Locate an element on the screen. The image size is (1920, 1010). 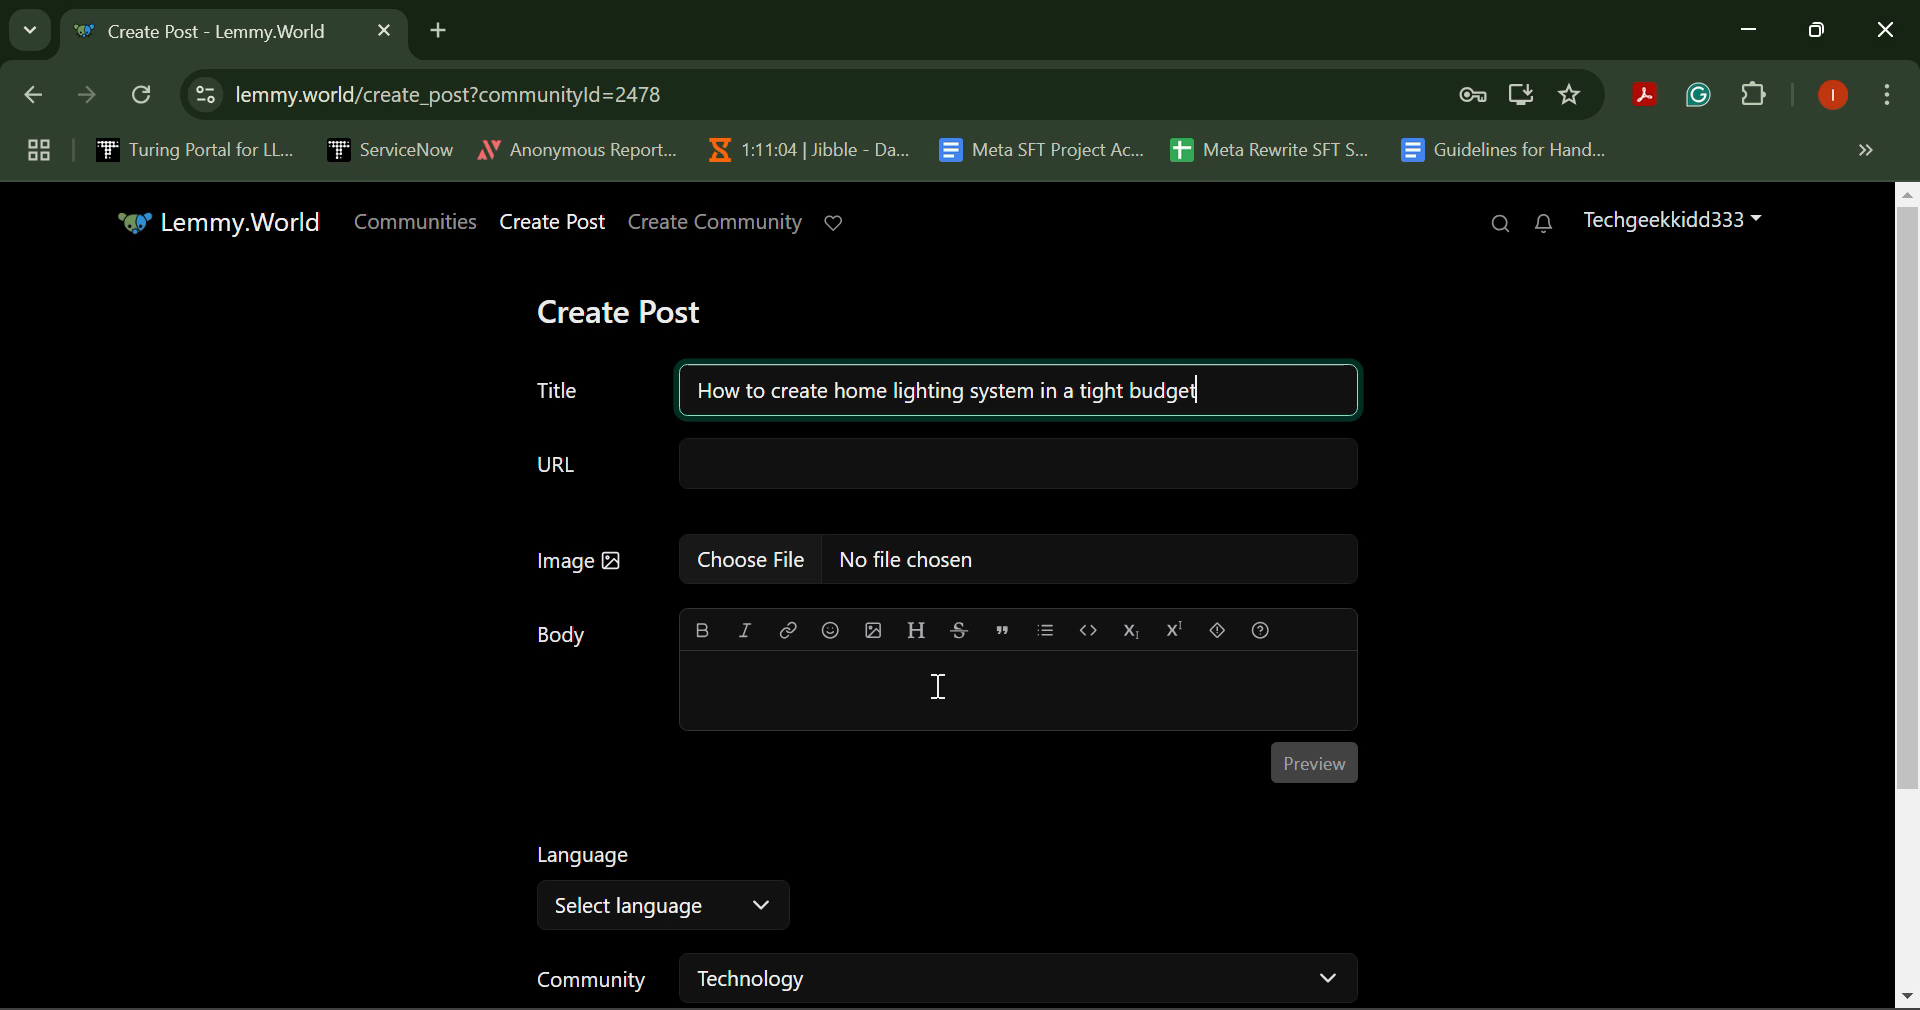
Techgeekkidd333 is located at coordinates (1670, 218).